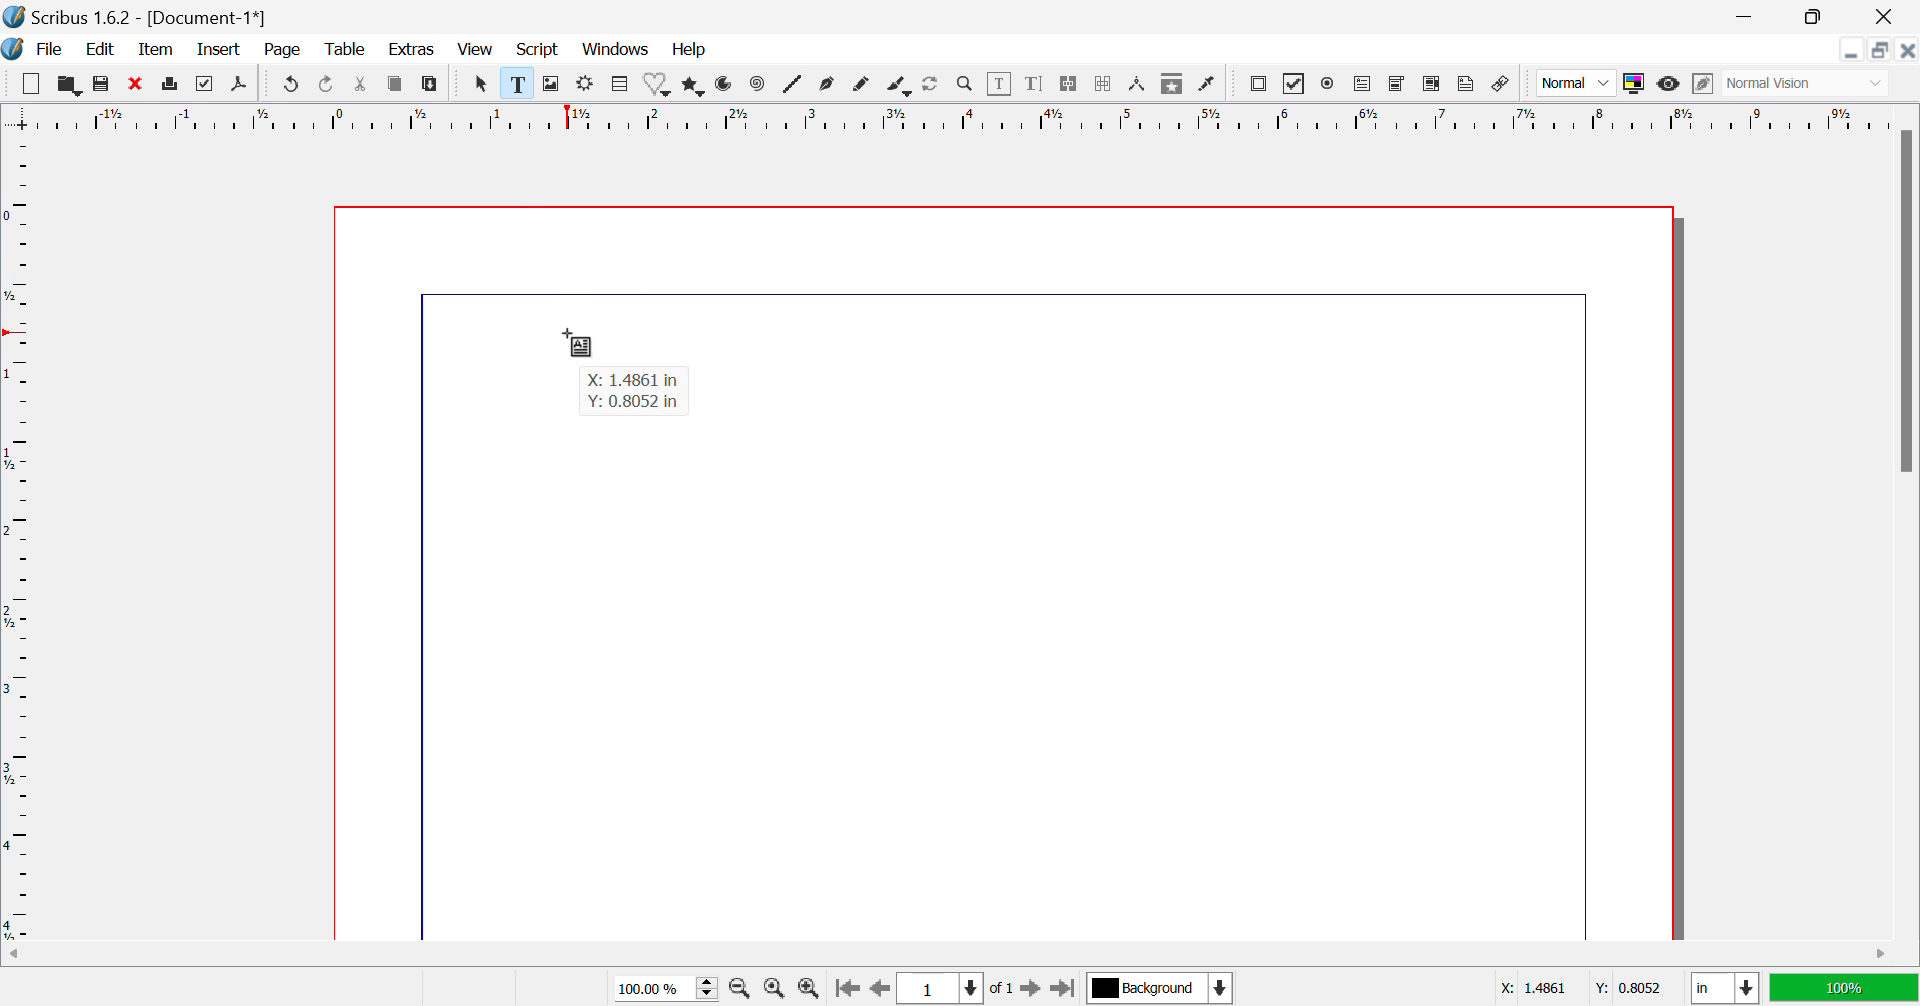 The image size is (1920, 1006). What do you see at coordinates (620, 85) in the screenshot?
I see `Table` at bounding box center [620, 85].